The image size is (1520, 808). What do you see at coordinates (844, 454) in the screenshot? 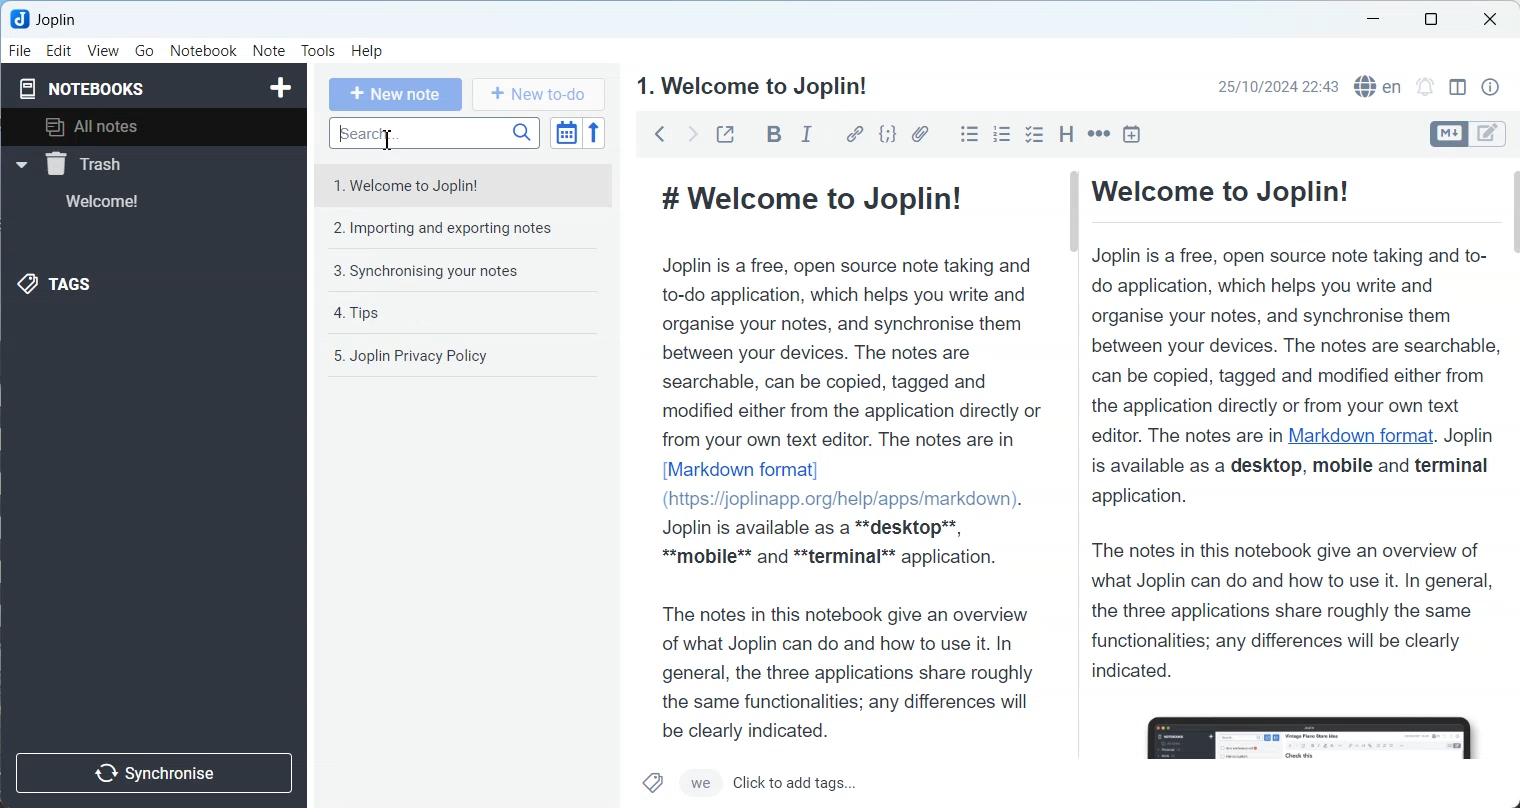
I see `# Welcome to Joplin!

Joplin is a free, open source note taking and
to-do application, which helps you write and
organise your notes, and synchronise them
between your devices. The notes are
searchable, can be copied, tagged and
modified either from the application directly or
from your own text editor. The notes are in
[Markdown format]
(https://joplinapp.org/help/apps/markdown).
Joplin is available as a **desktop**,
**mobile** and **terminal** application.
The notes in this notebook give an overview
of what Joplin can do and how to use it. In
general, the three applications share roughly
the same functionalities; any differences will
be clearly indicated.` at bounding box center [844, 454].